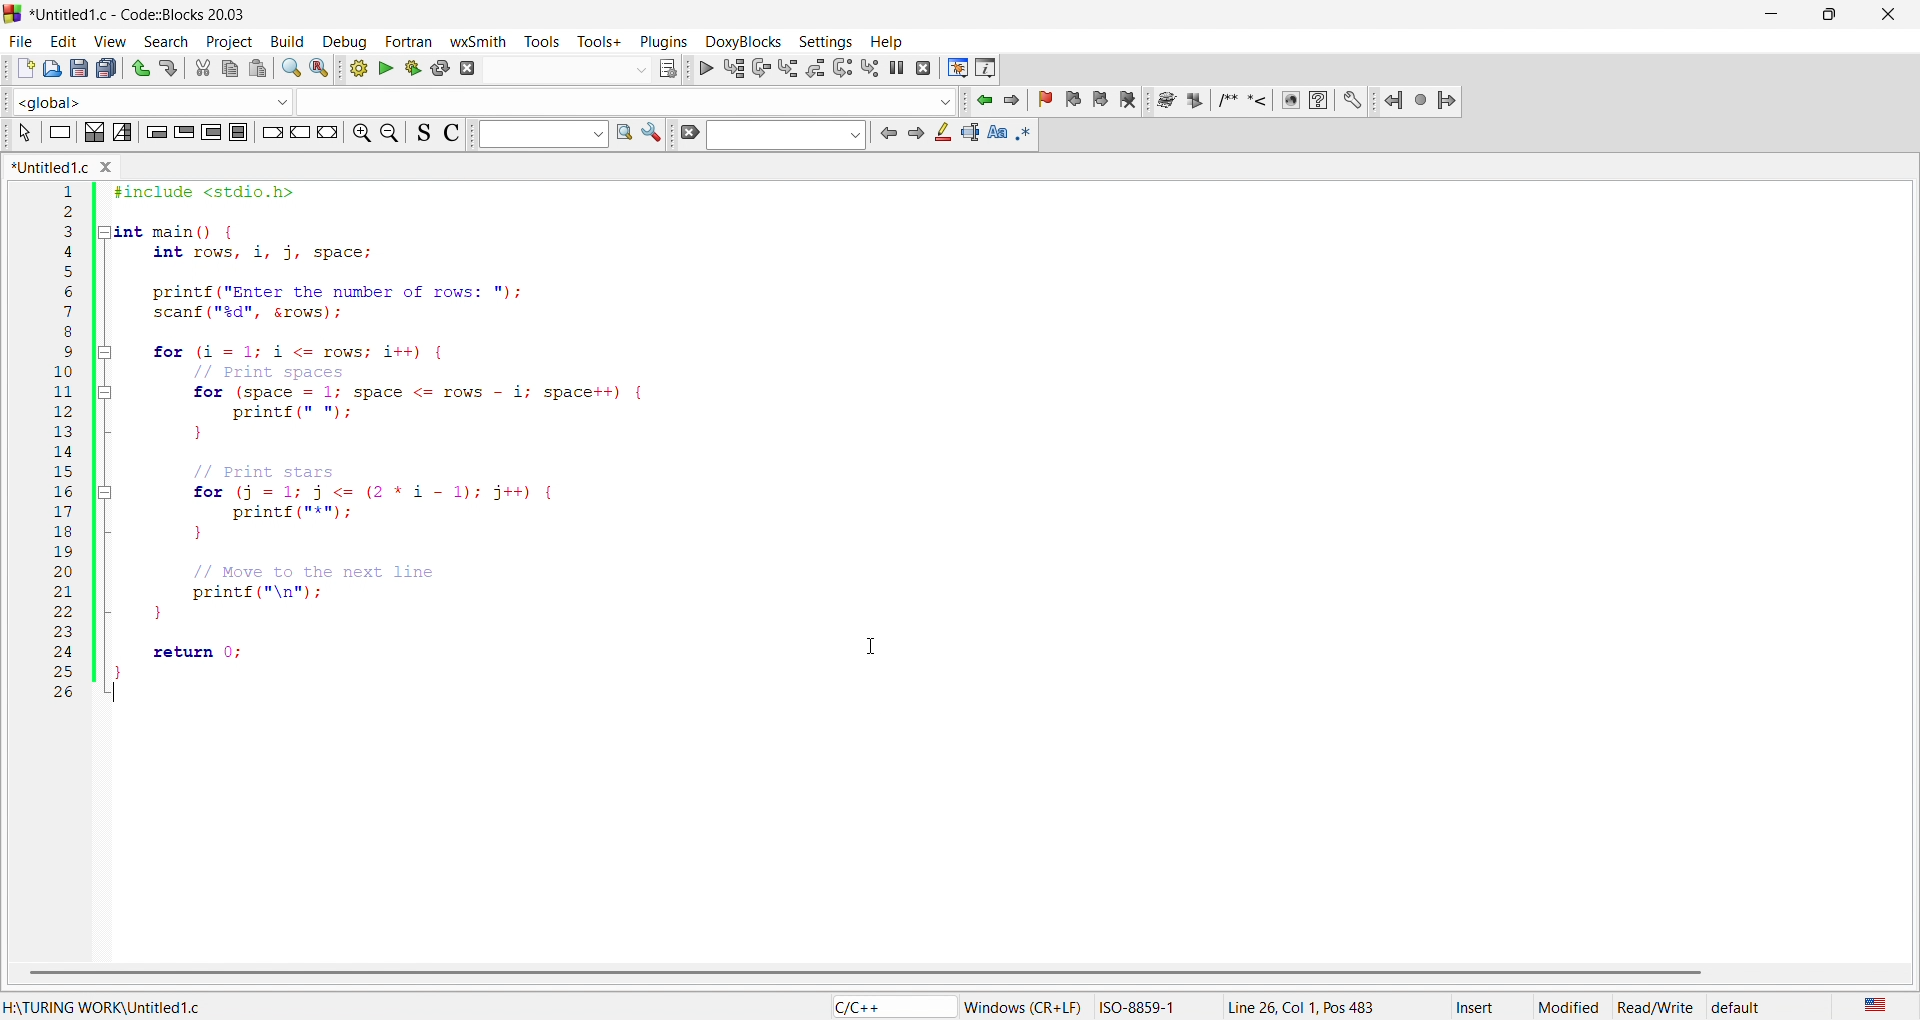  I want to click on build, so click(356, 69).